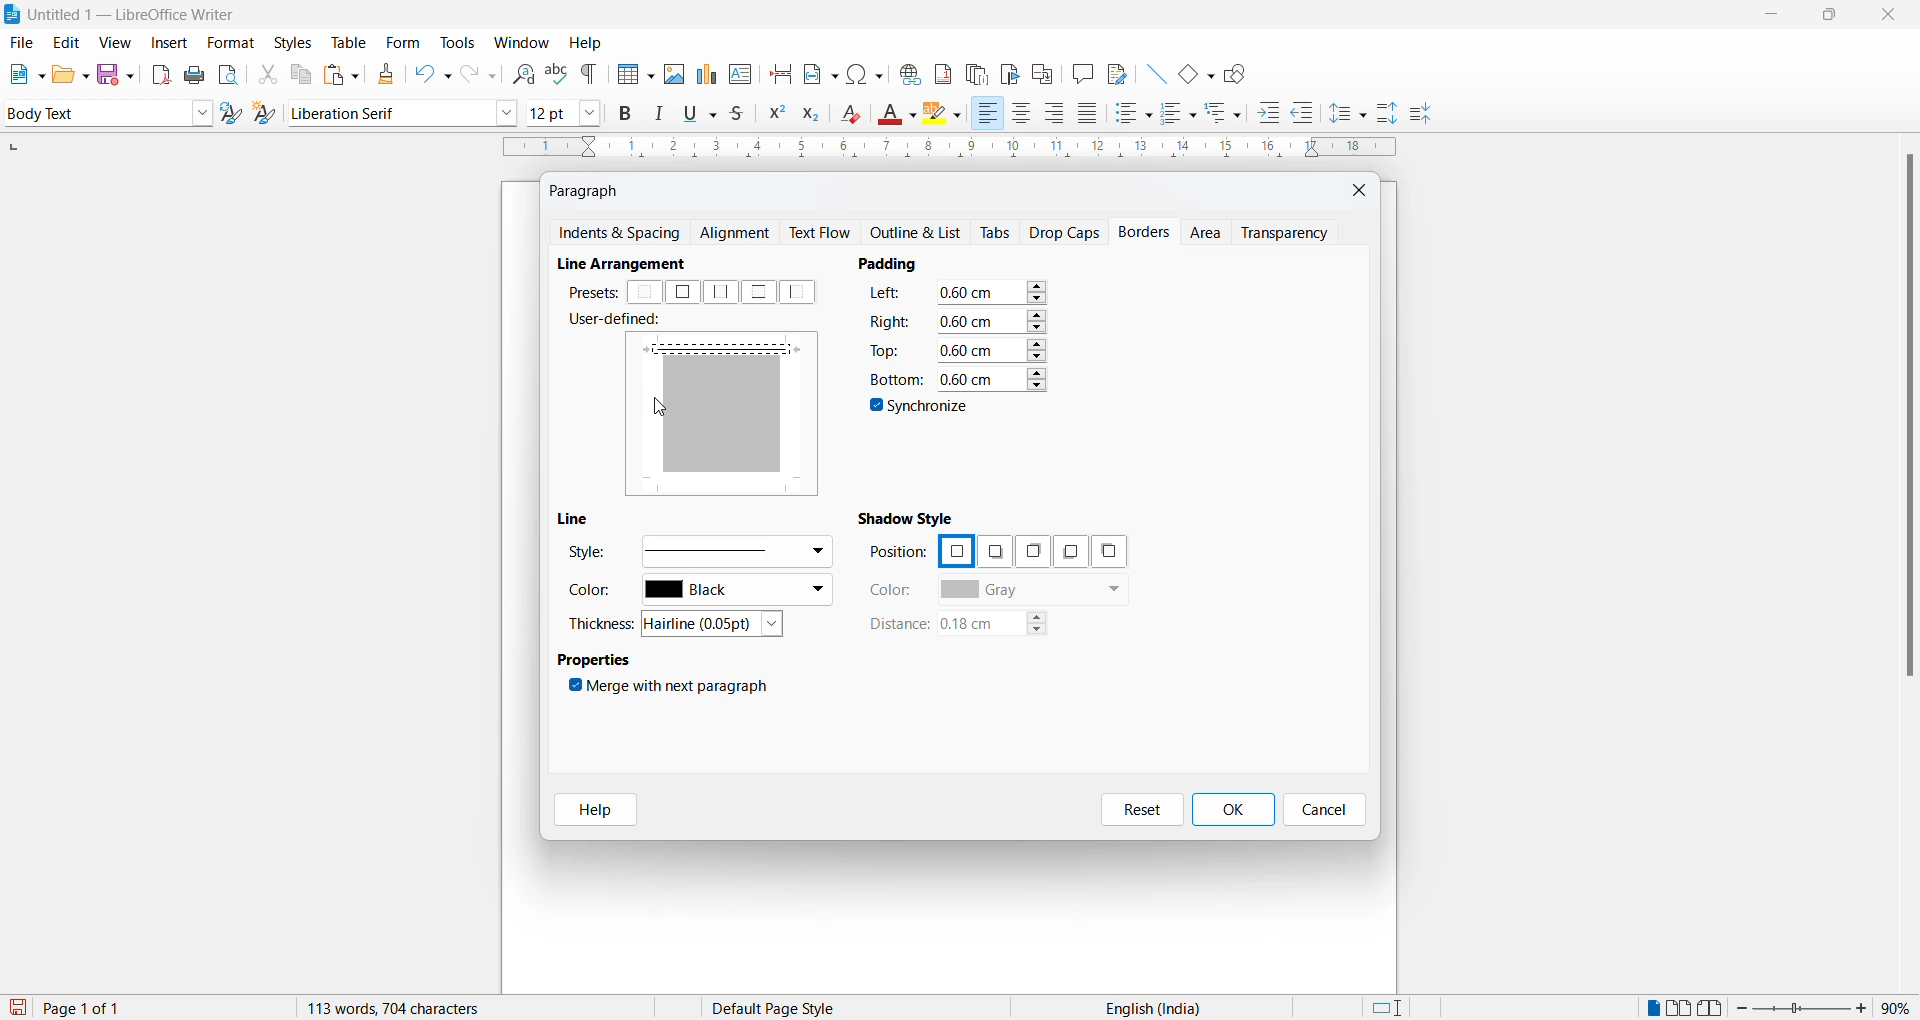 The height and width of the screenshot is (1020, 1920). I want to click on show draw functions, so click(1239, 72).